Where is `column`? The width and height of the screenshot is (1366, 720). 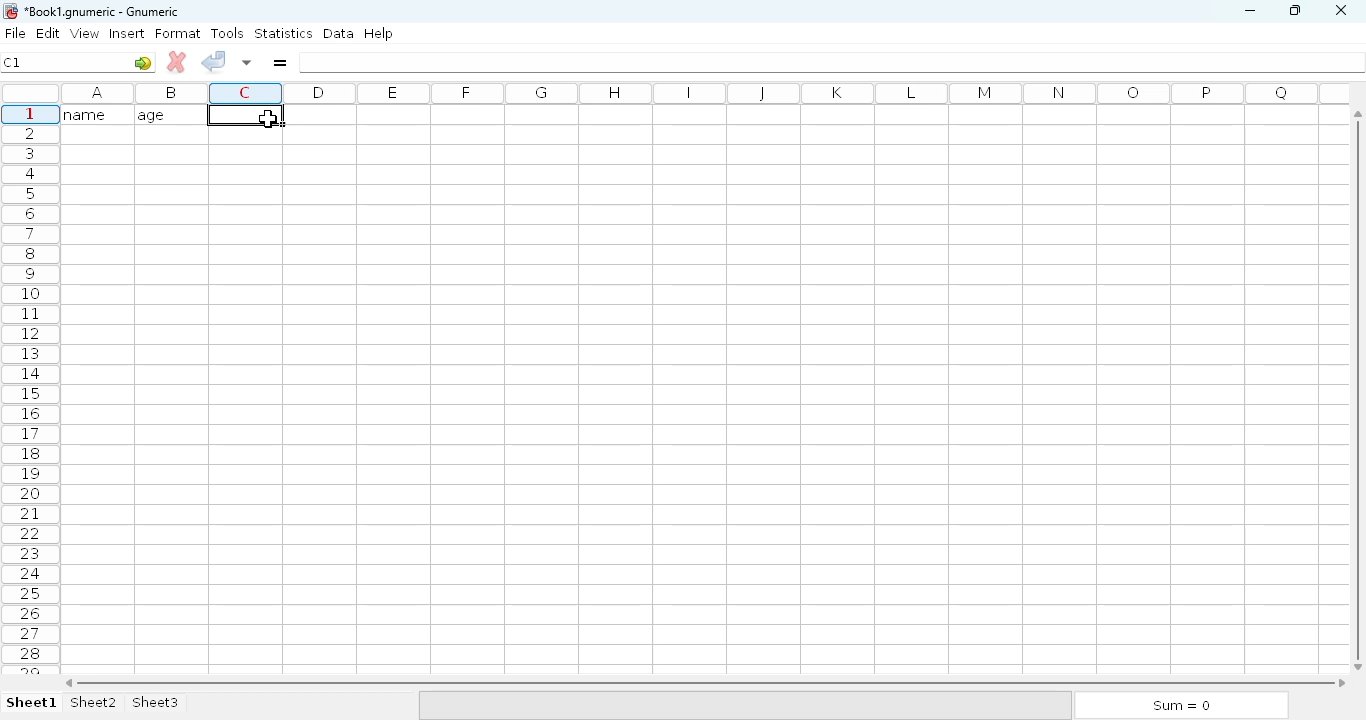 column is located at coordinates (699, 93).